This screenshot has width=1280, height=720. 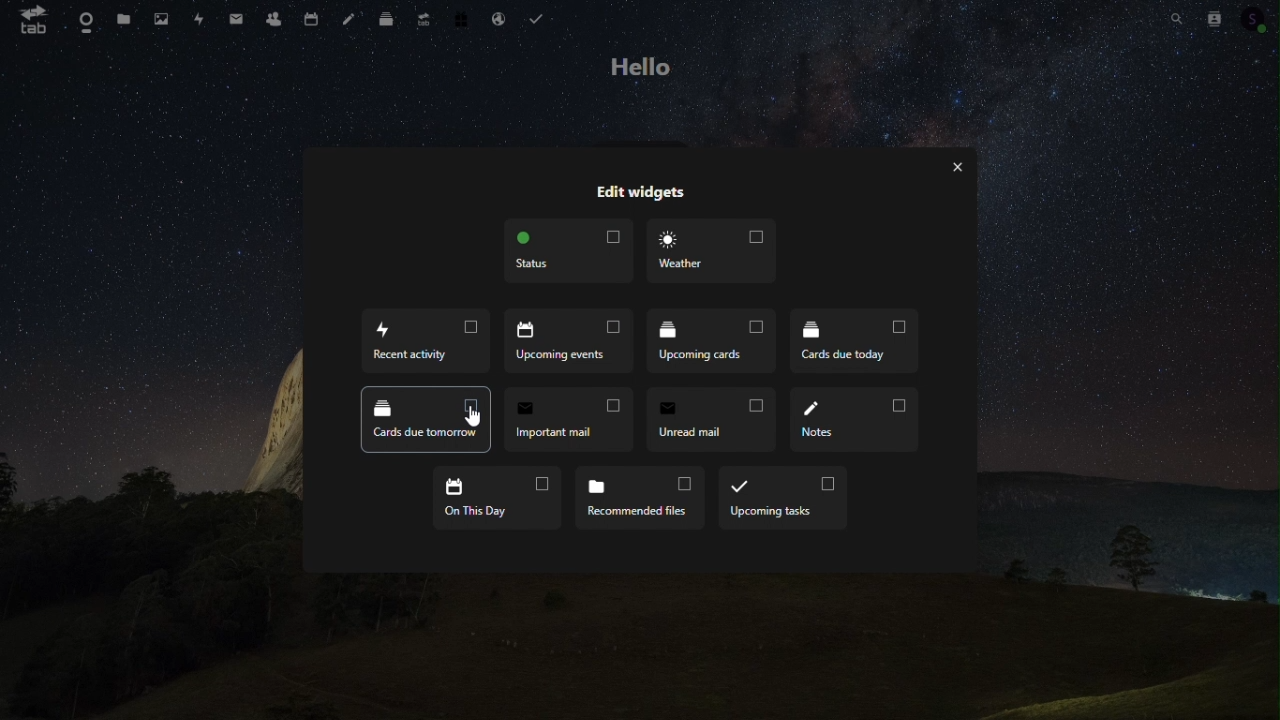 What do you see at coordinates (426, 419) in the screenshot?
I see `Cards due tomorrow` at bounding box center [426, 419].